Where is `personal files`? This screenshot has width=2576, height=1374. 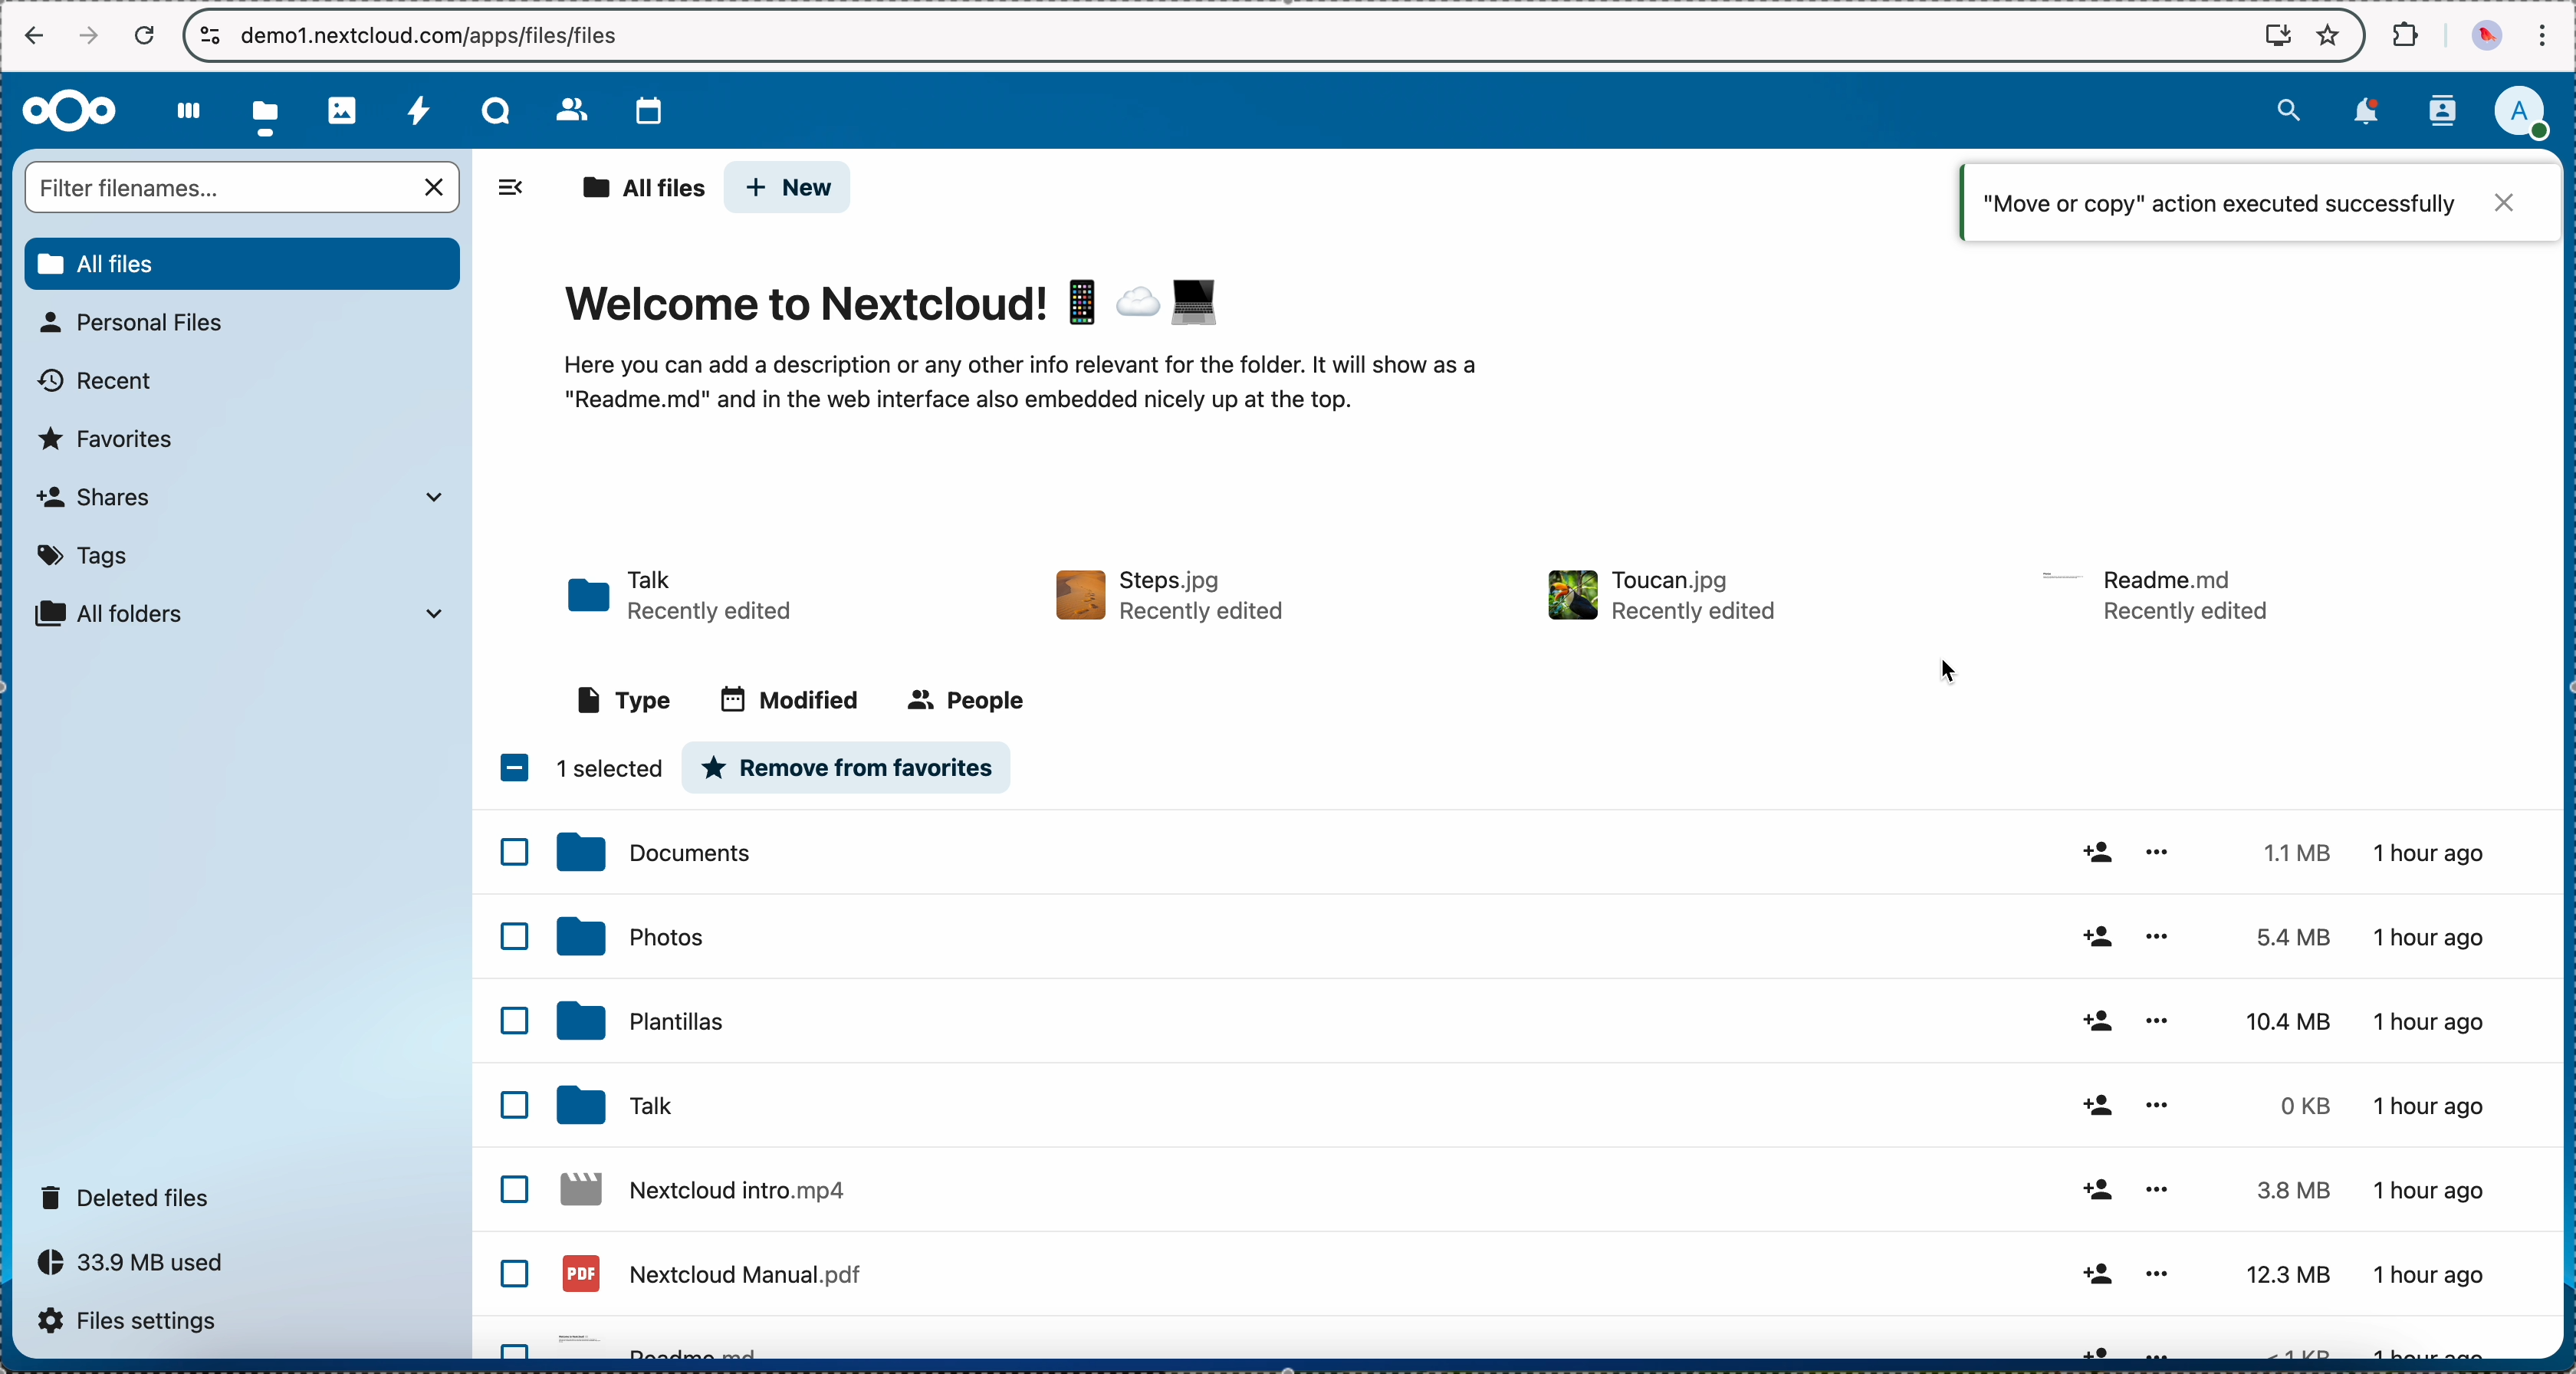
personal files is located at coordinates (143, 323).